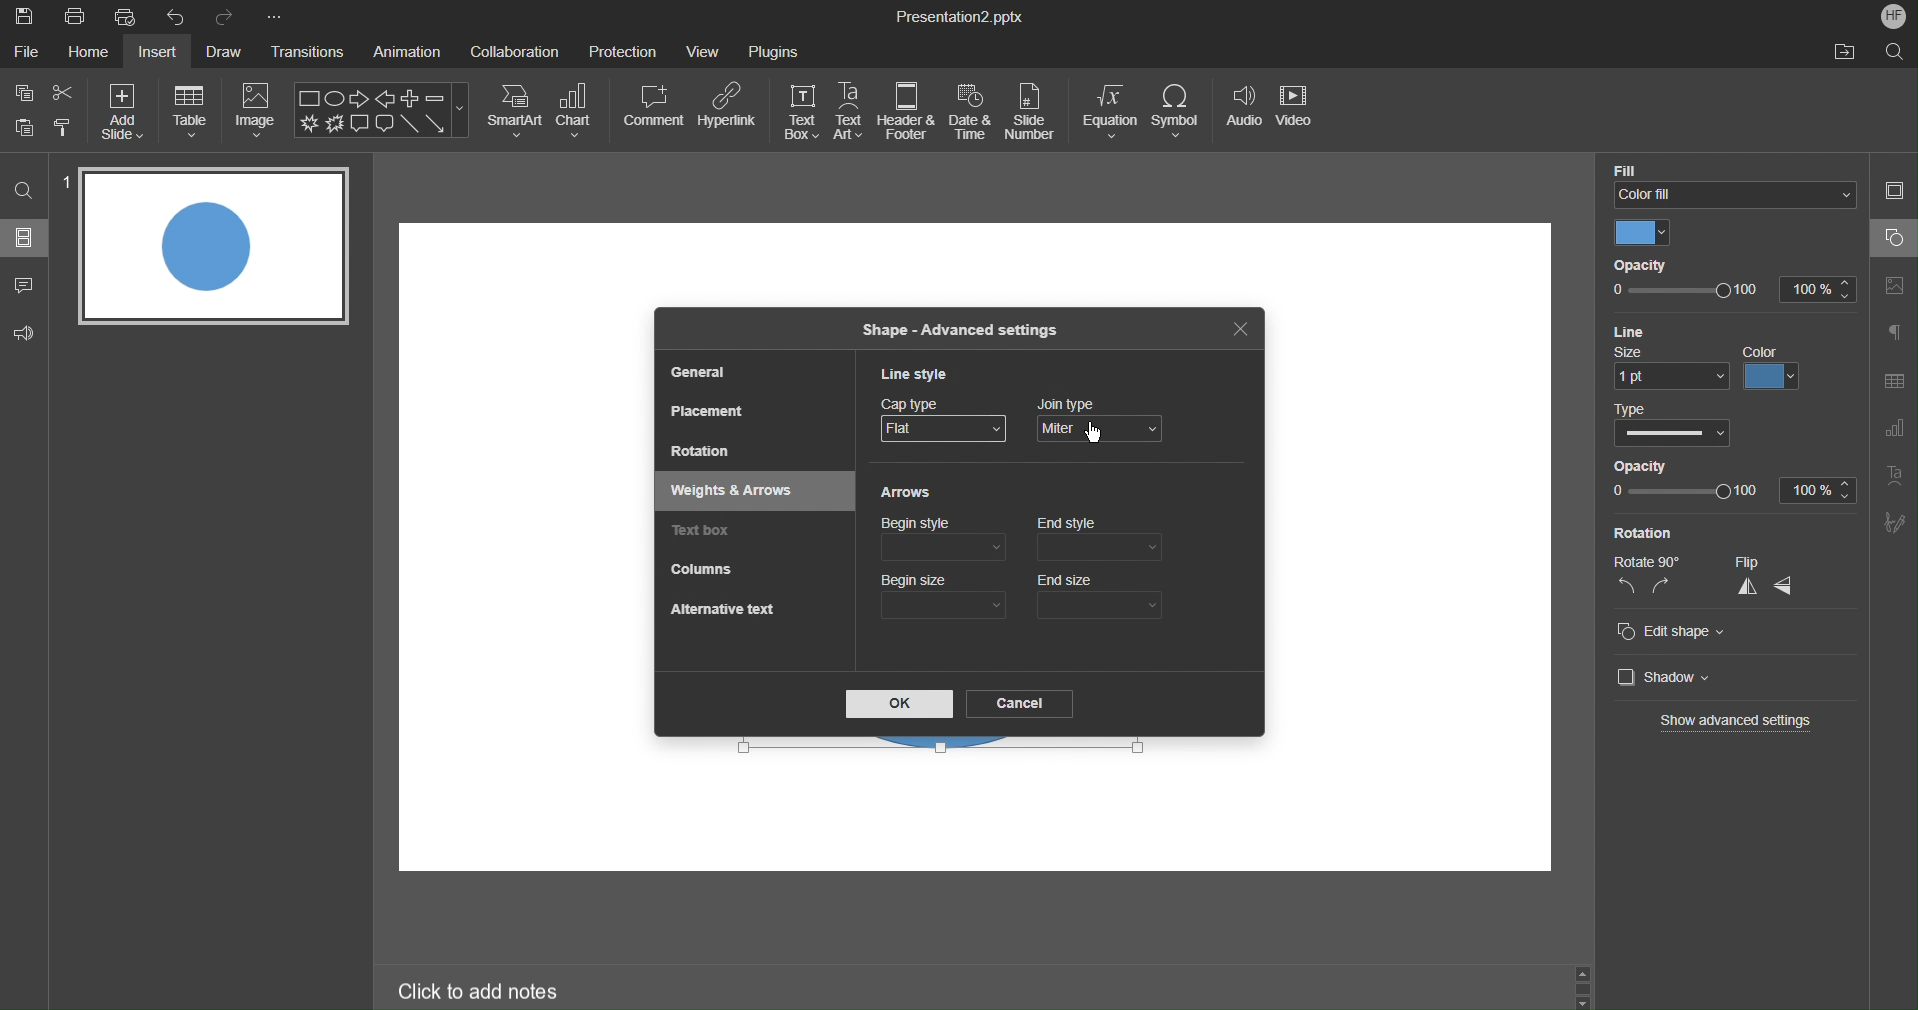  Describe the element at coordinates (1662, 587) in the screenshot. I see `right` at that location.